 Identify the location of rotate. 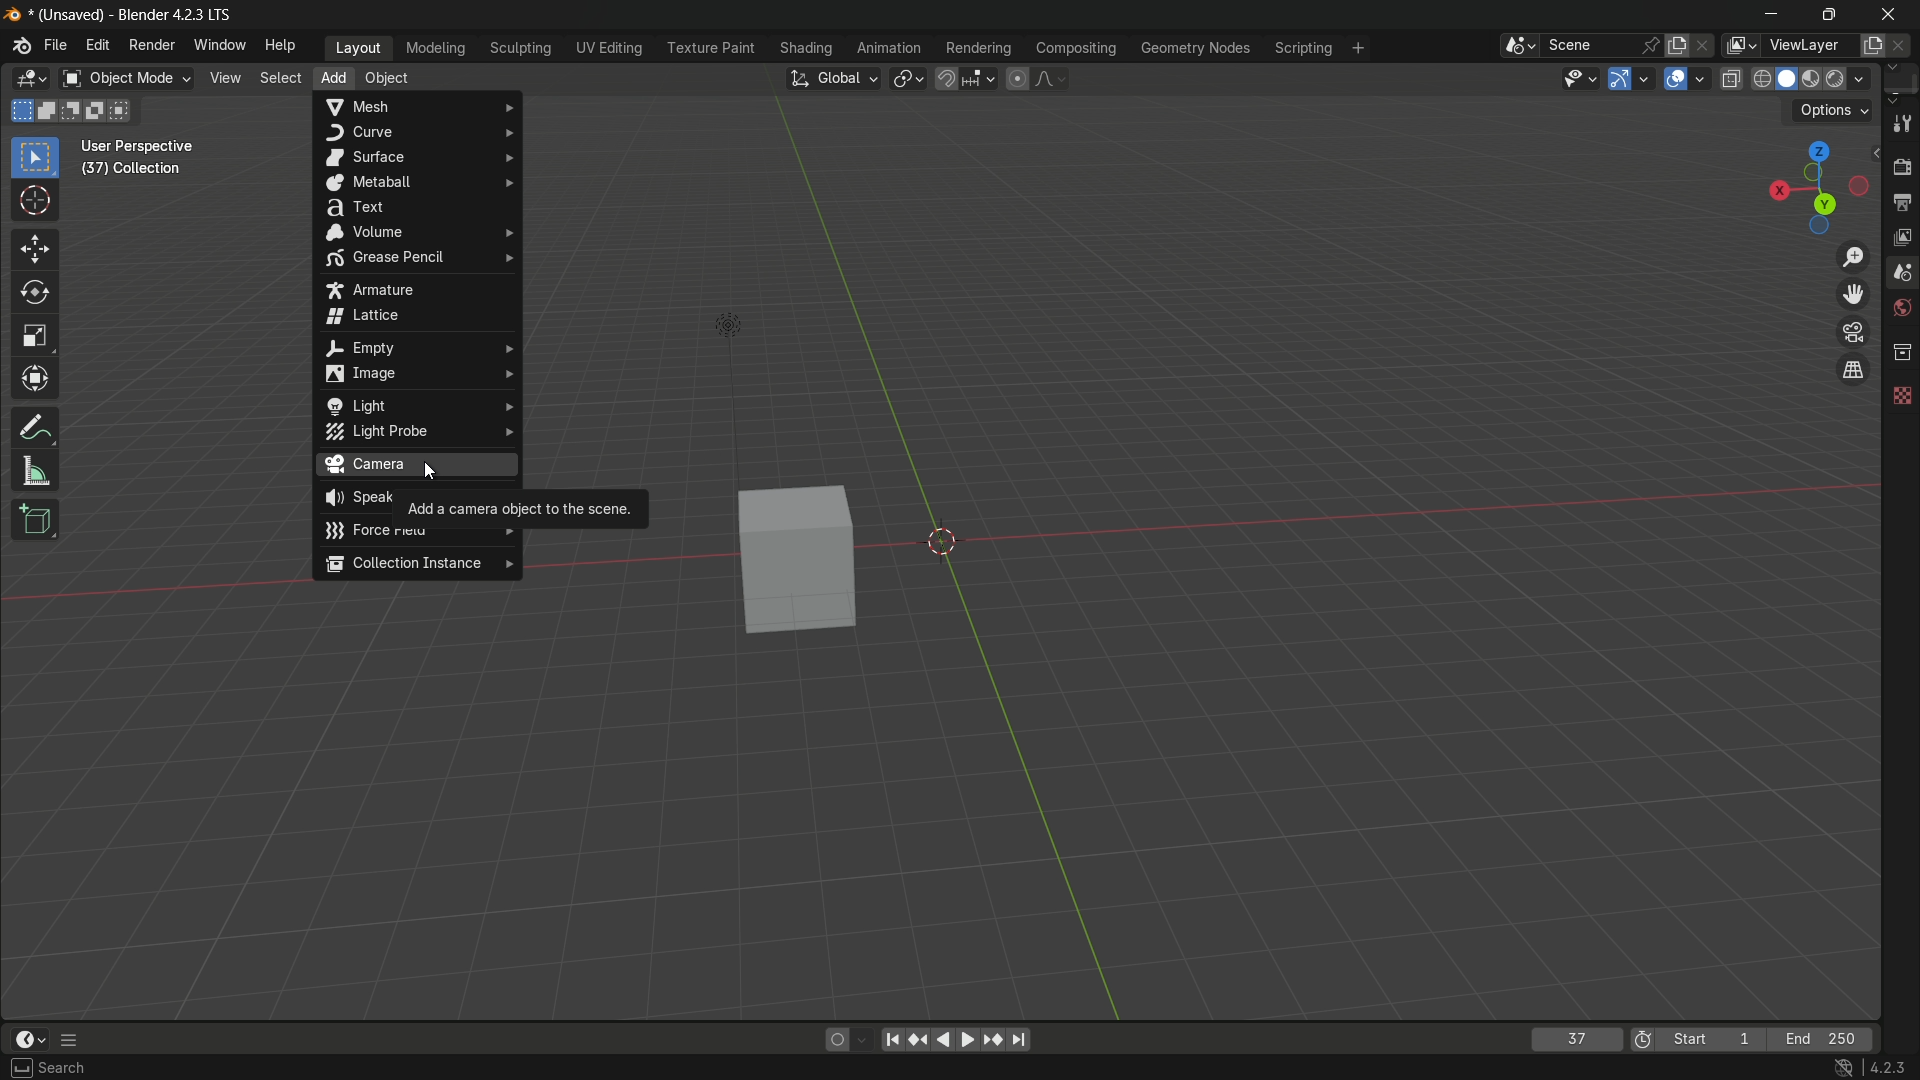
(35, 294).